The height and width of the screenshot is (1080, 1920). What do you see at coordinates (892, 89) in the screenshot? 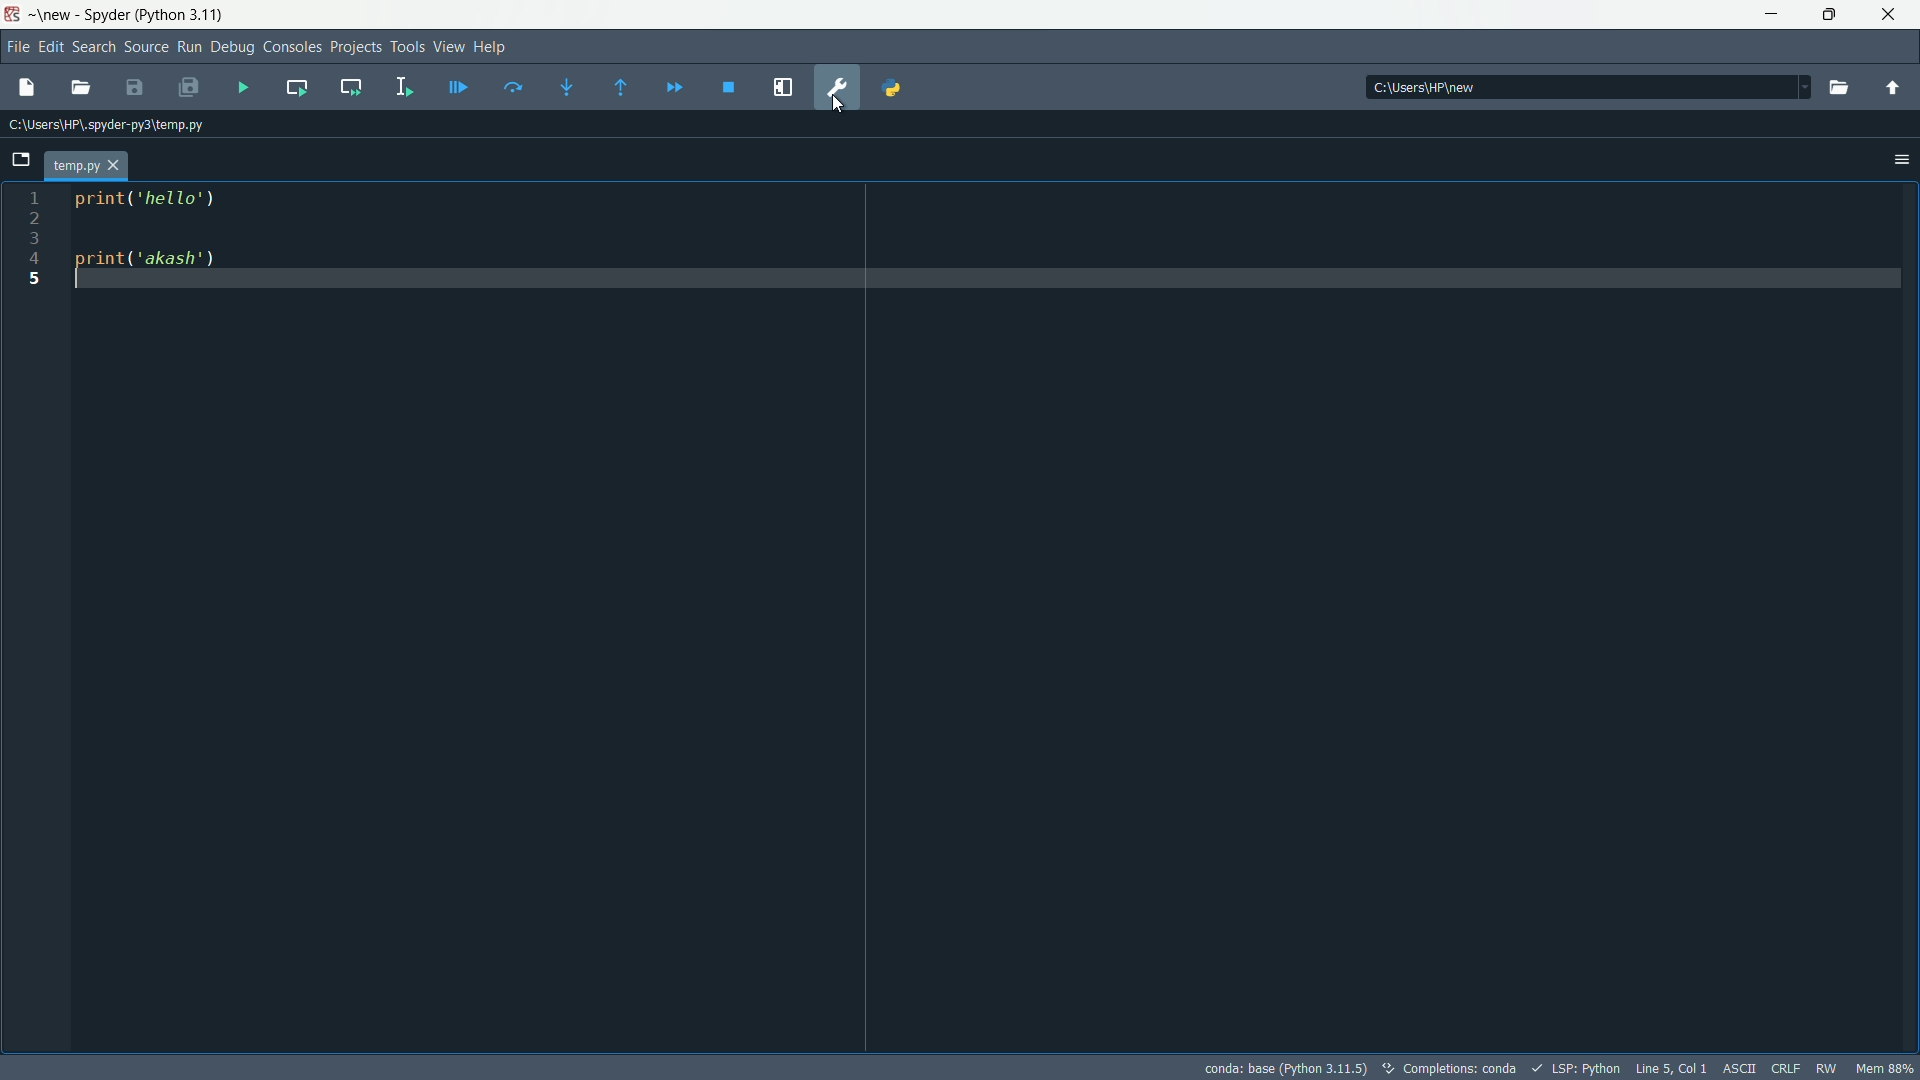
I see `python path manager` at bounding box center [892, 89].